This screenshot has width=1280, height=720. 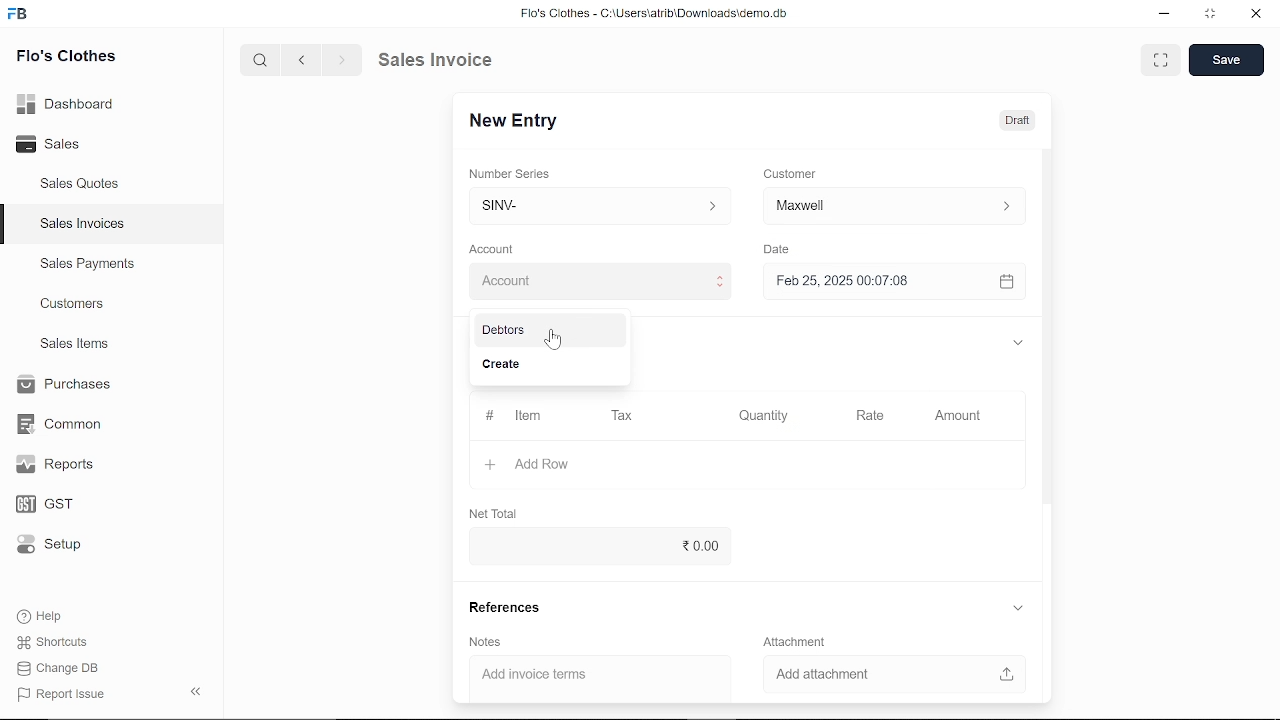 I want to click on Net Total, so click(x=490, y=513).